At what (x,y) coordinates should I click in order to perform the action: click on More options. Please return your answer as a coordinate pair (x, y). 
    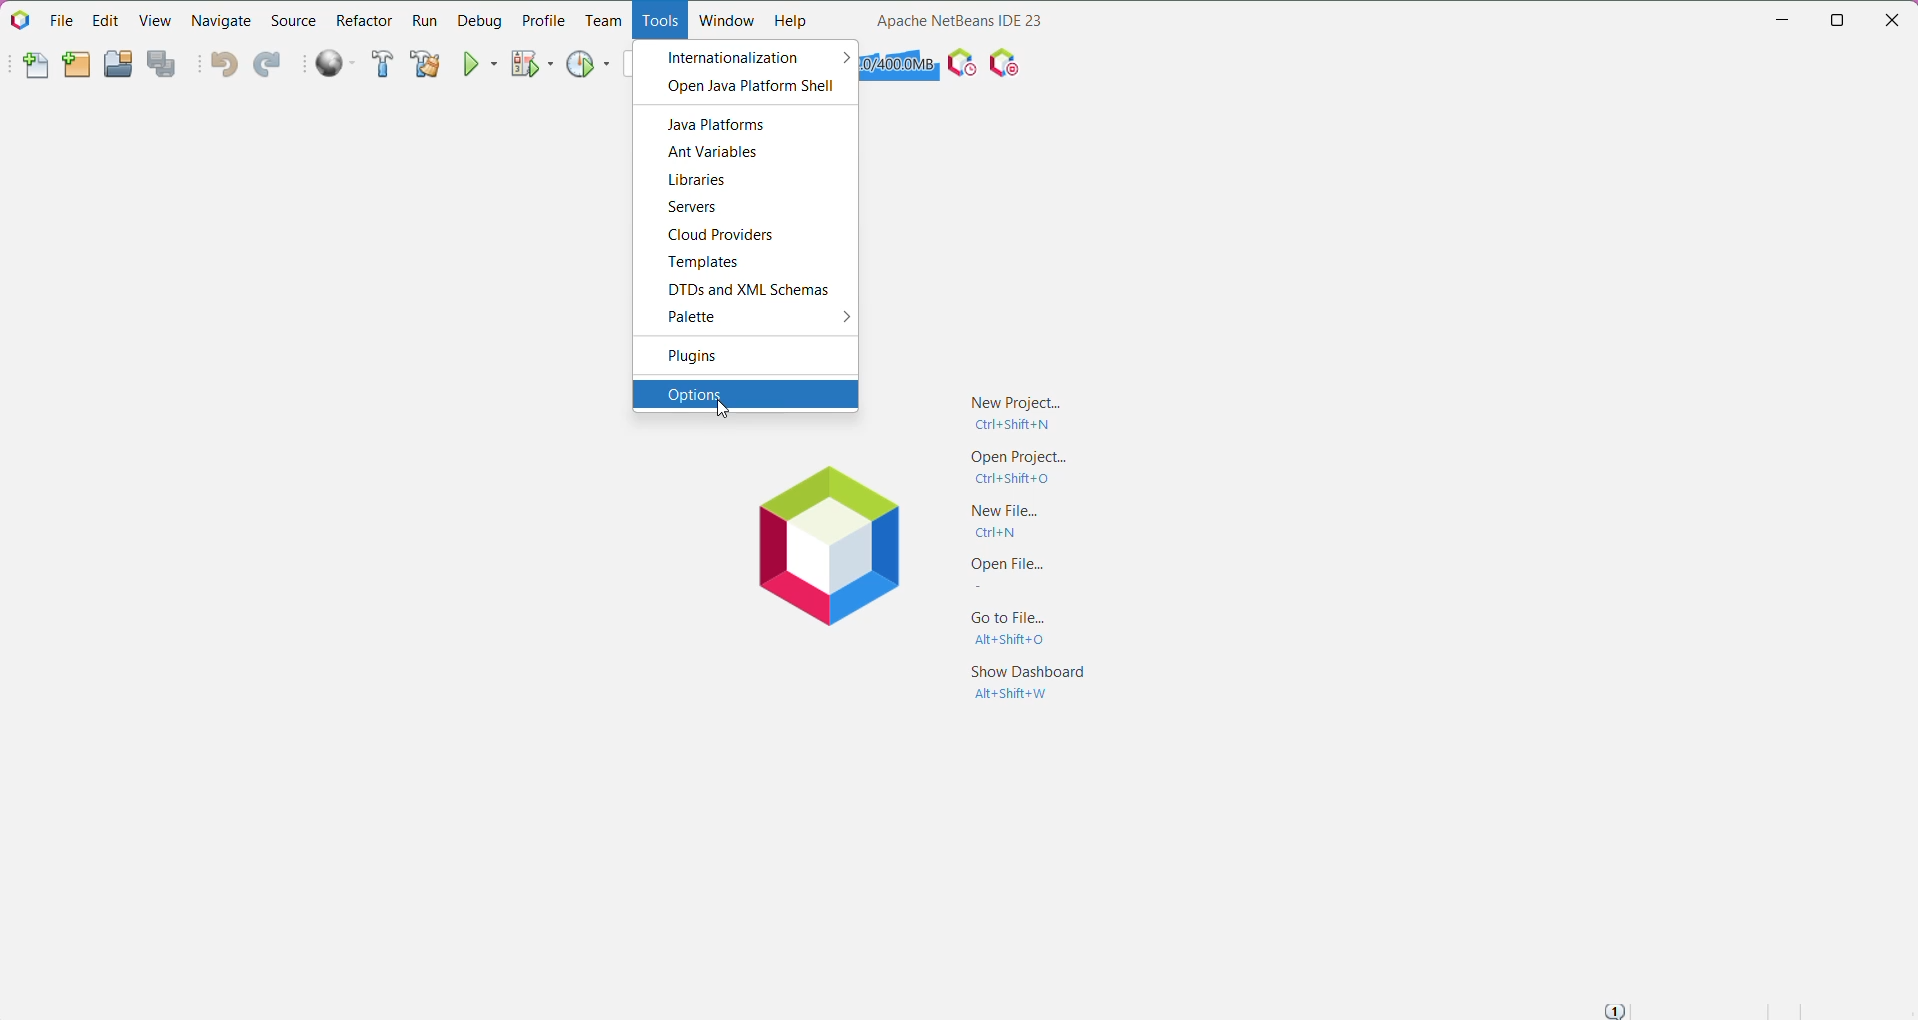
    Looking at the image, I should click on (841, 57).